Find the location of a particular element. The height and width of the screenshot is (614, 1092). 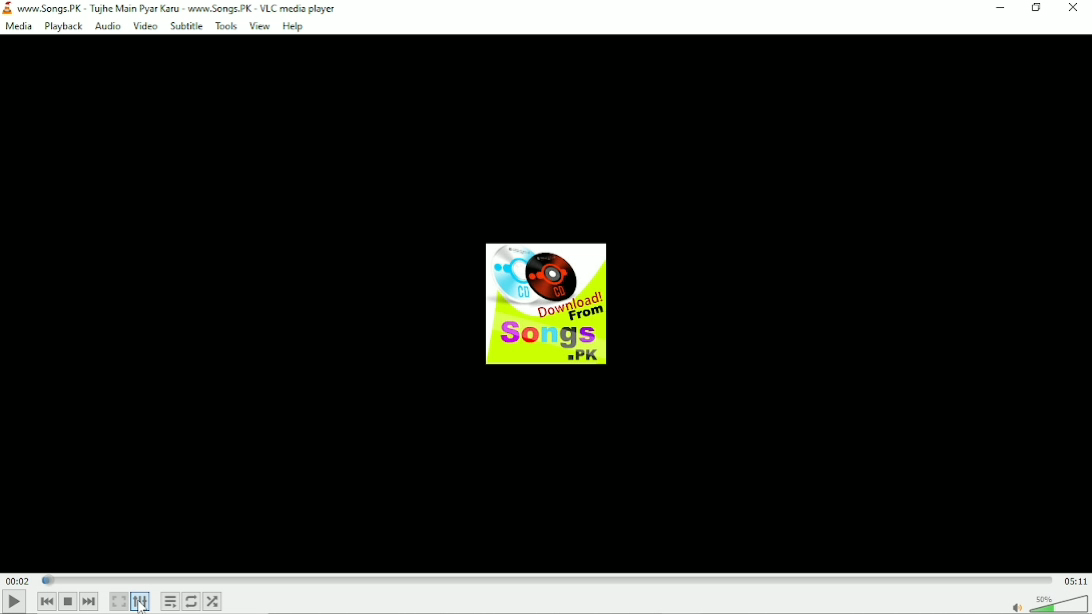

Toggle video in fullscreen is located at coordinates (119, 602).